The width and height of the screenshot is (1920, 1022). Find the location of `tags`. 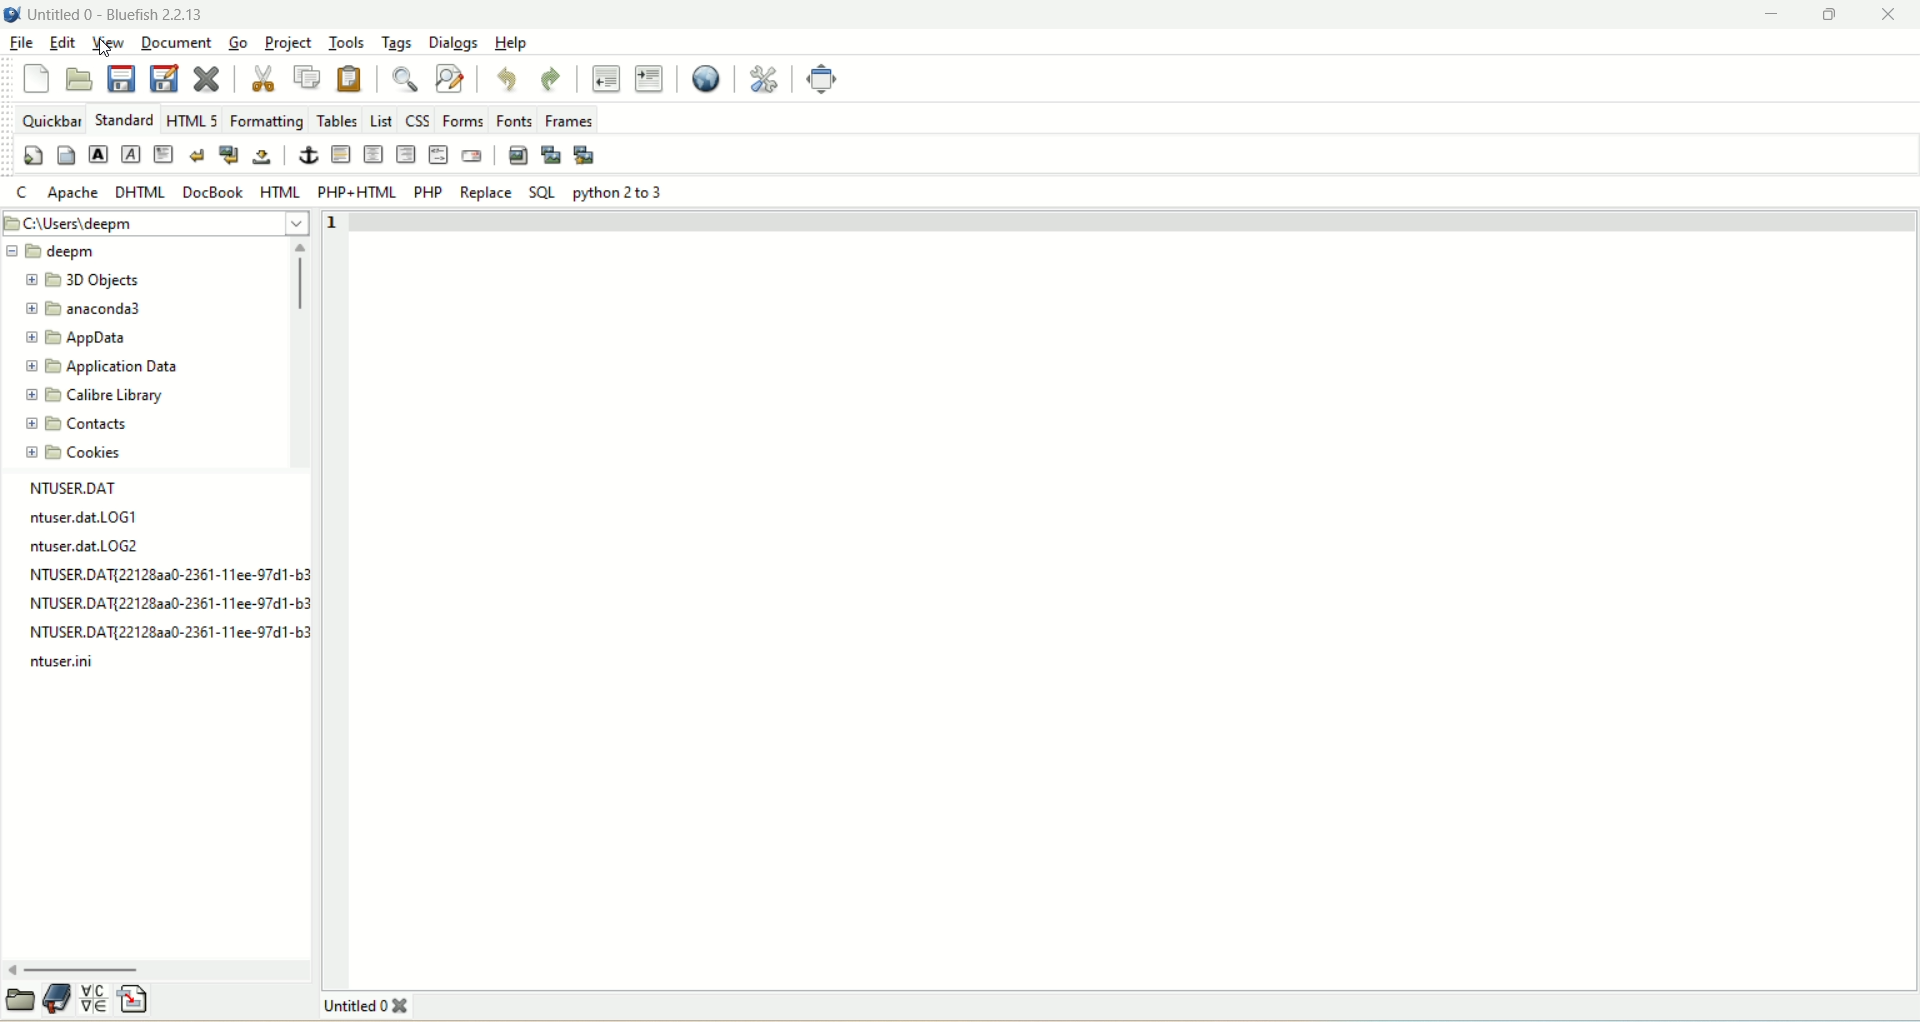

tags is located at coordinates (394, 44).